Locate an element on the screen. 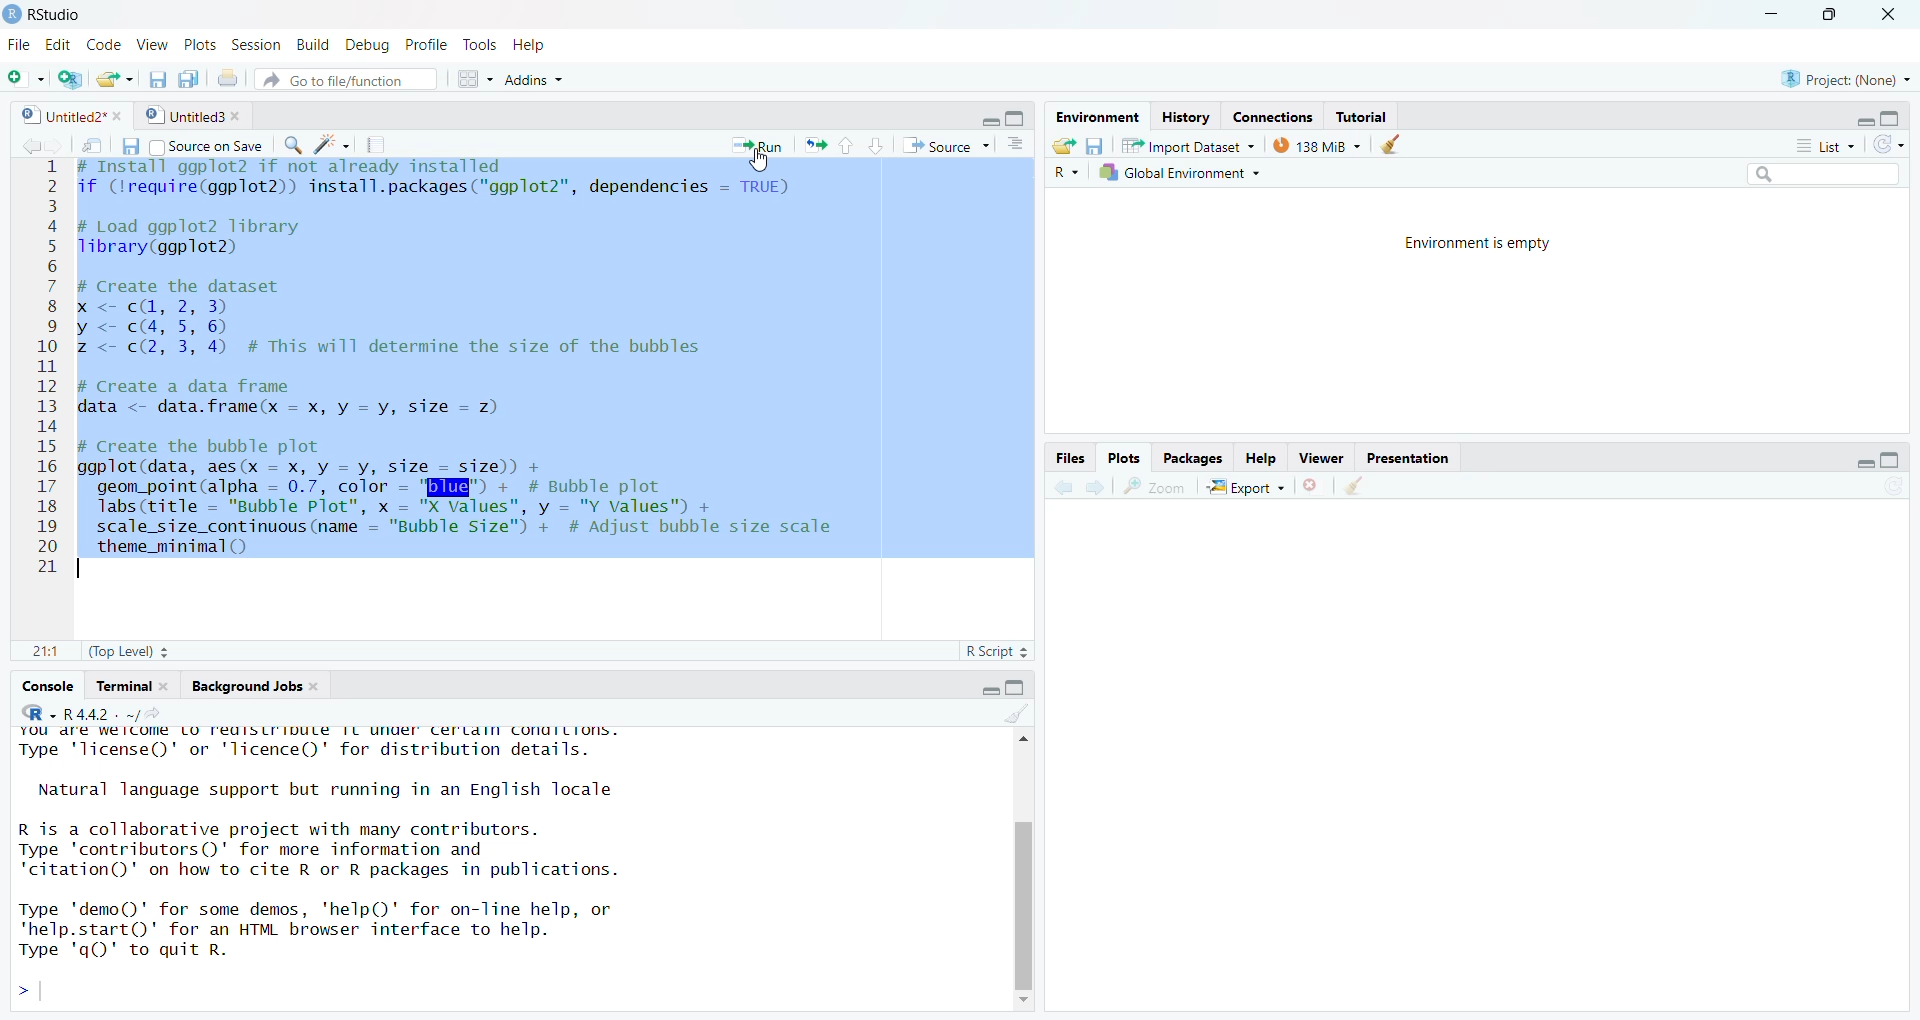 The width and height of the screenshot is (1920, 1020). maximize is located at coordinates (1834, 20).